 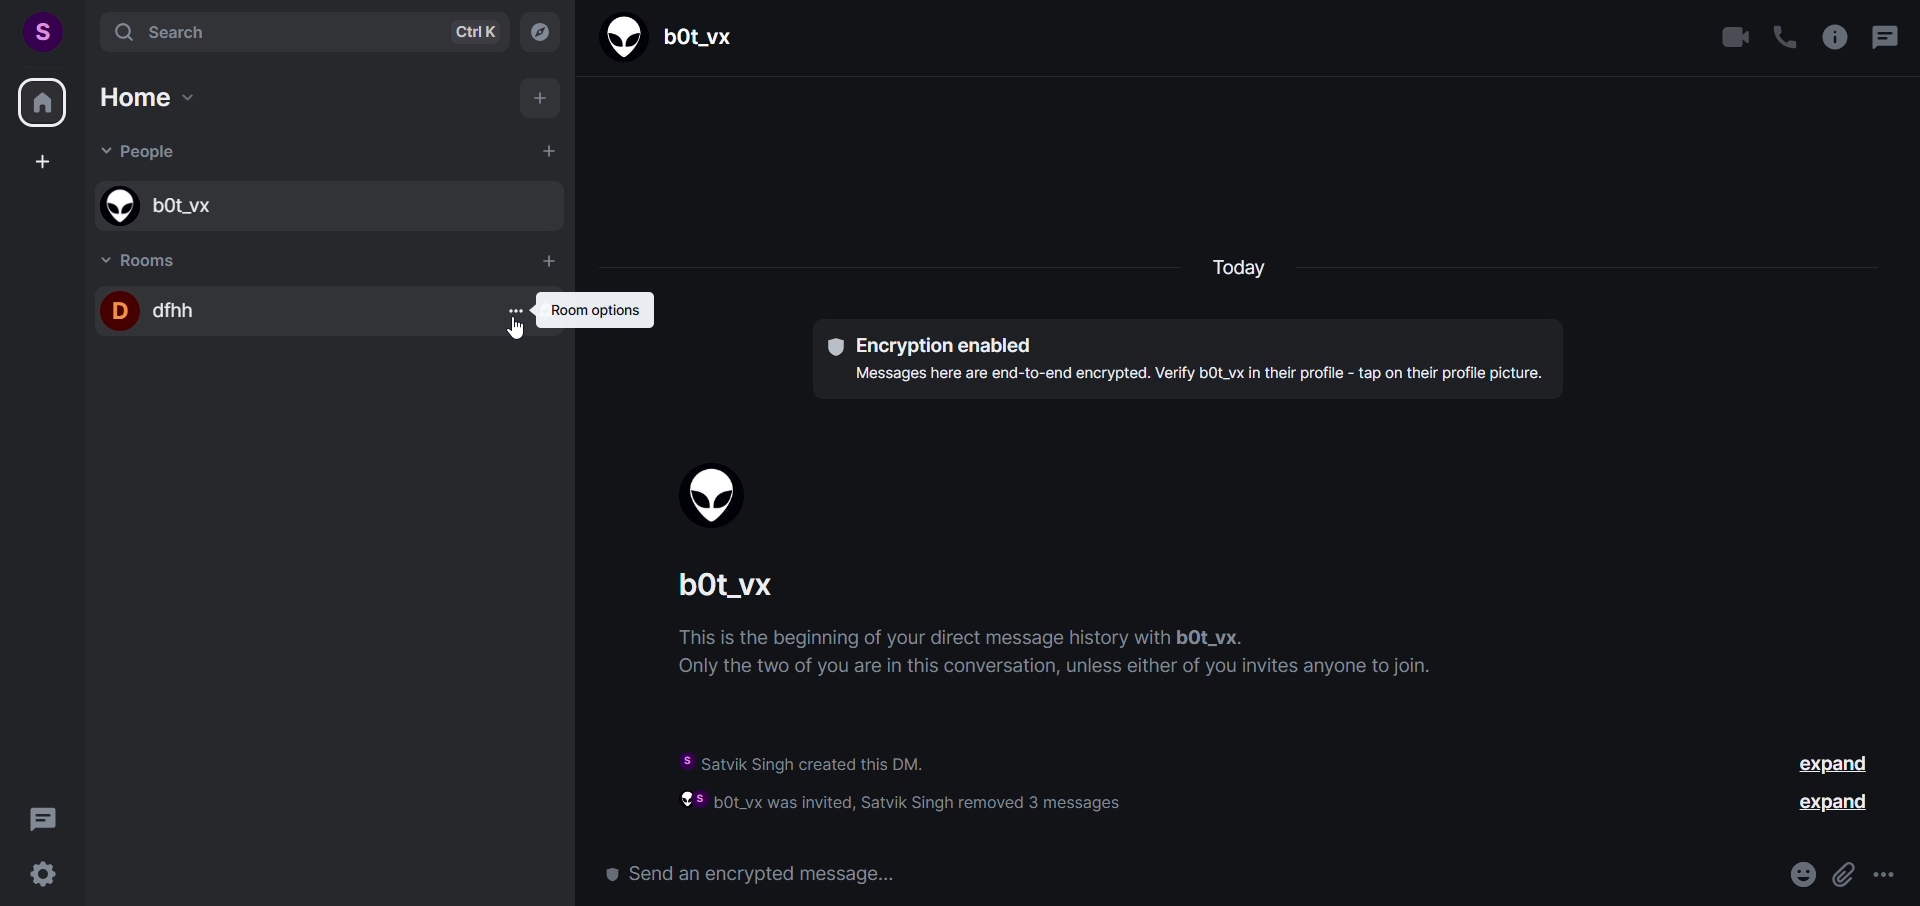 What do you see at coordinates (677, 39) in the screenshot?
I see `people name` at bounding box center [677, 39].